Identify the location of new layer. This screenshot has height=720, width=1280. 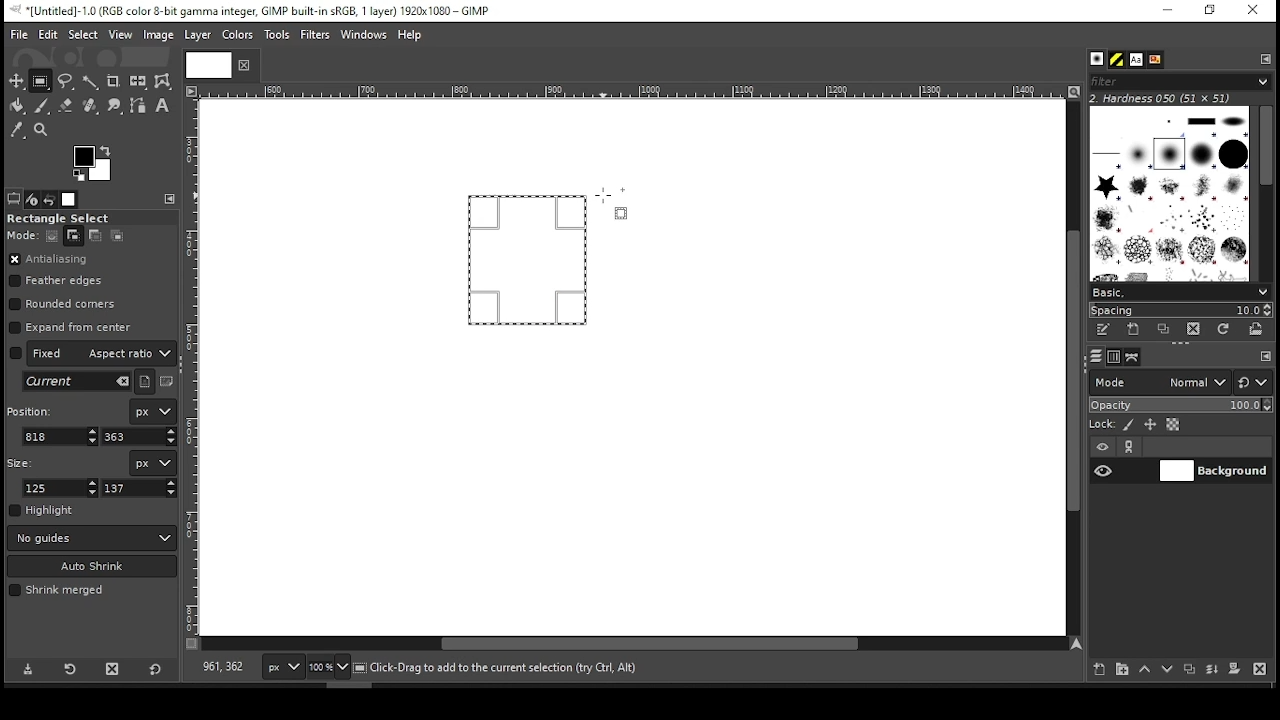
(1095, 667).